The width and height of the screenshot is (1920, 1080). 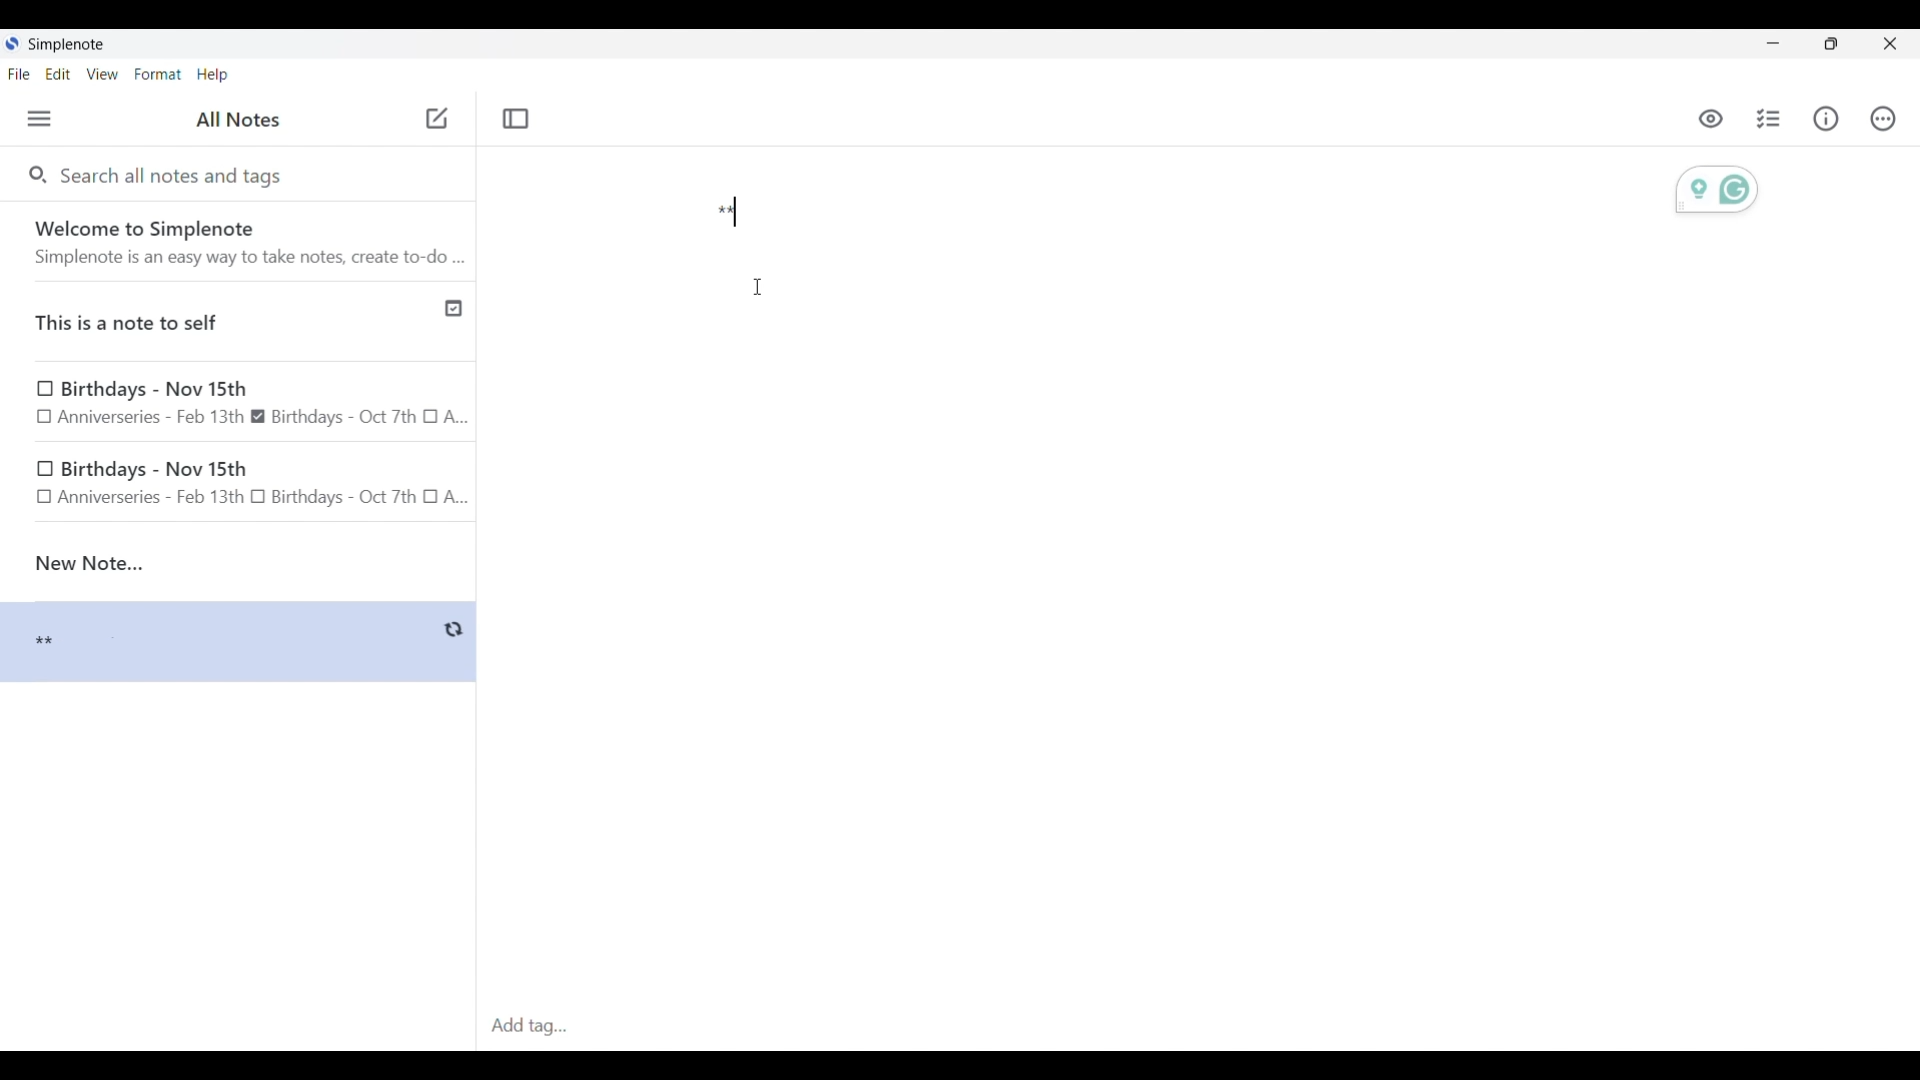 What do you see at coordinates (103, 73) in the screenshot?
I see `View menu` at bounding box center [103, 73].